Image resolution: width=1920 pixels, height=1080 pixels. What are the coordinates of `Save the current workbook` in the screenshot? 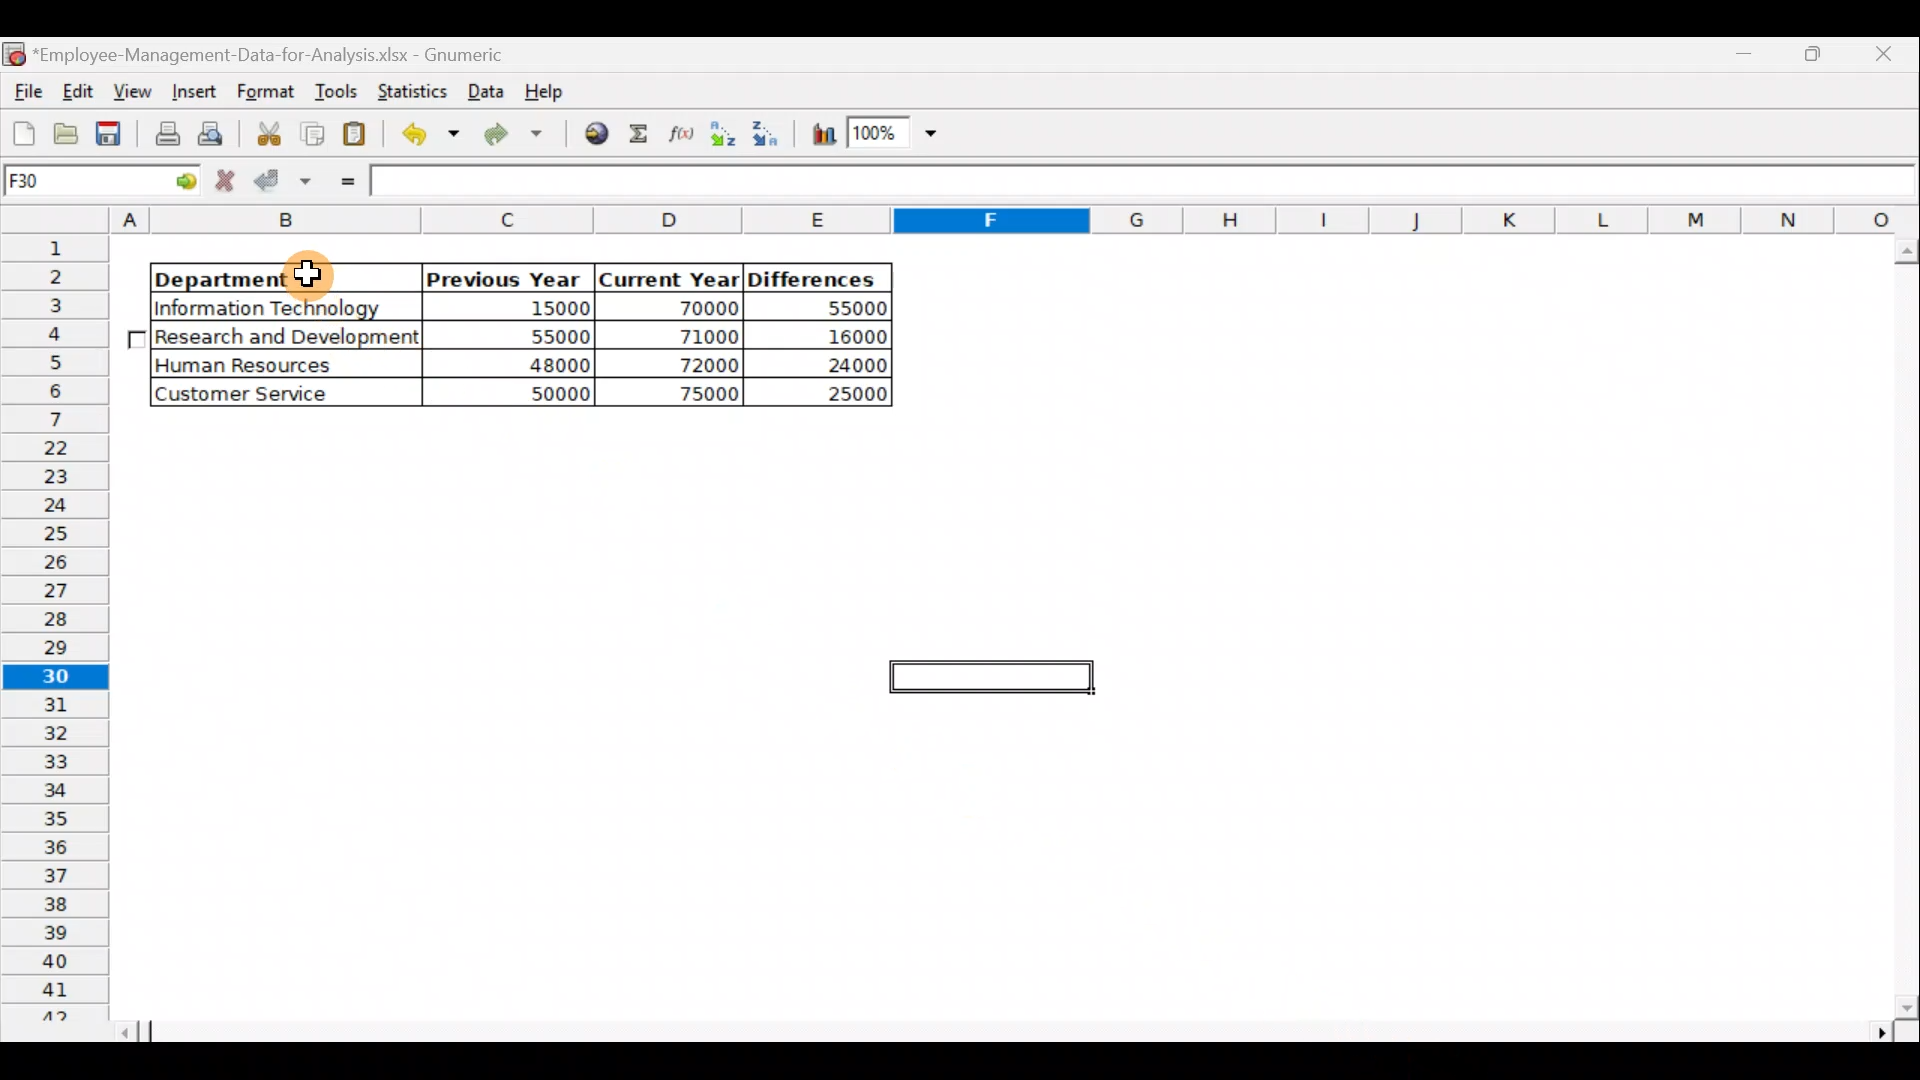 It's located at (110, 135).